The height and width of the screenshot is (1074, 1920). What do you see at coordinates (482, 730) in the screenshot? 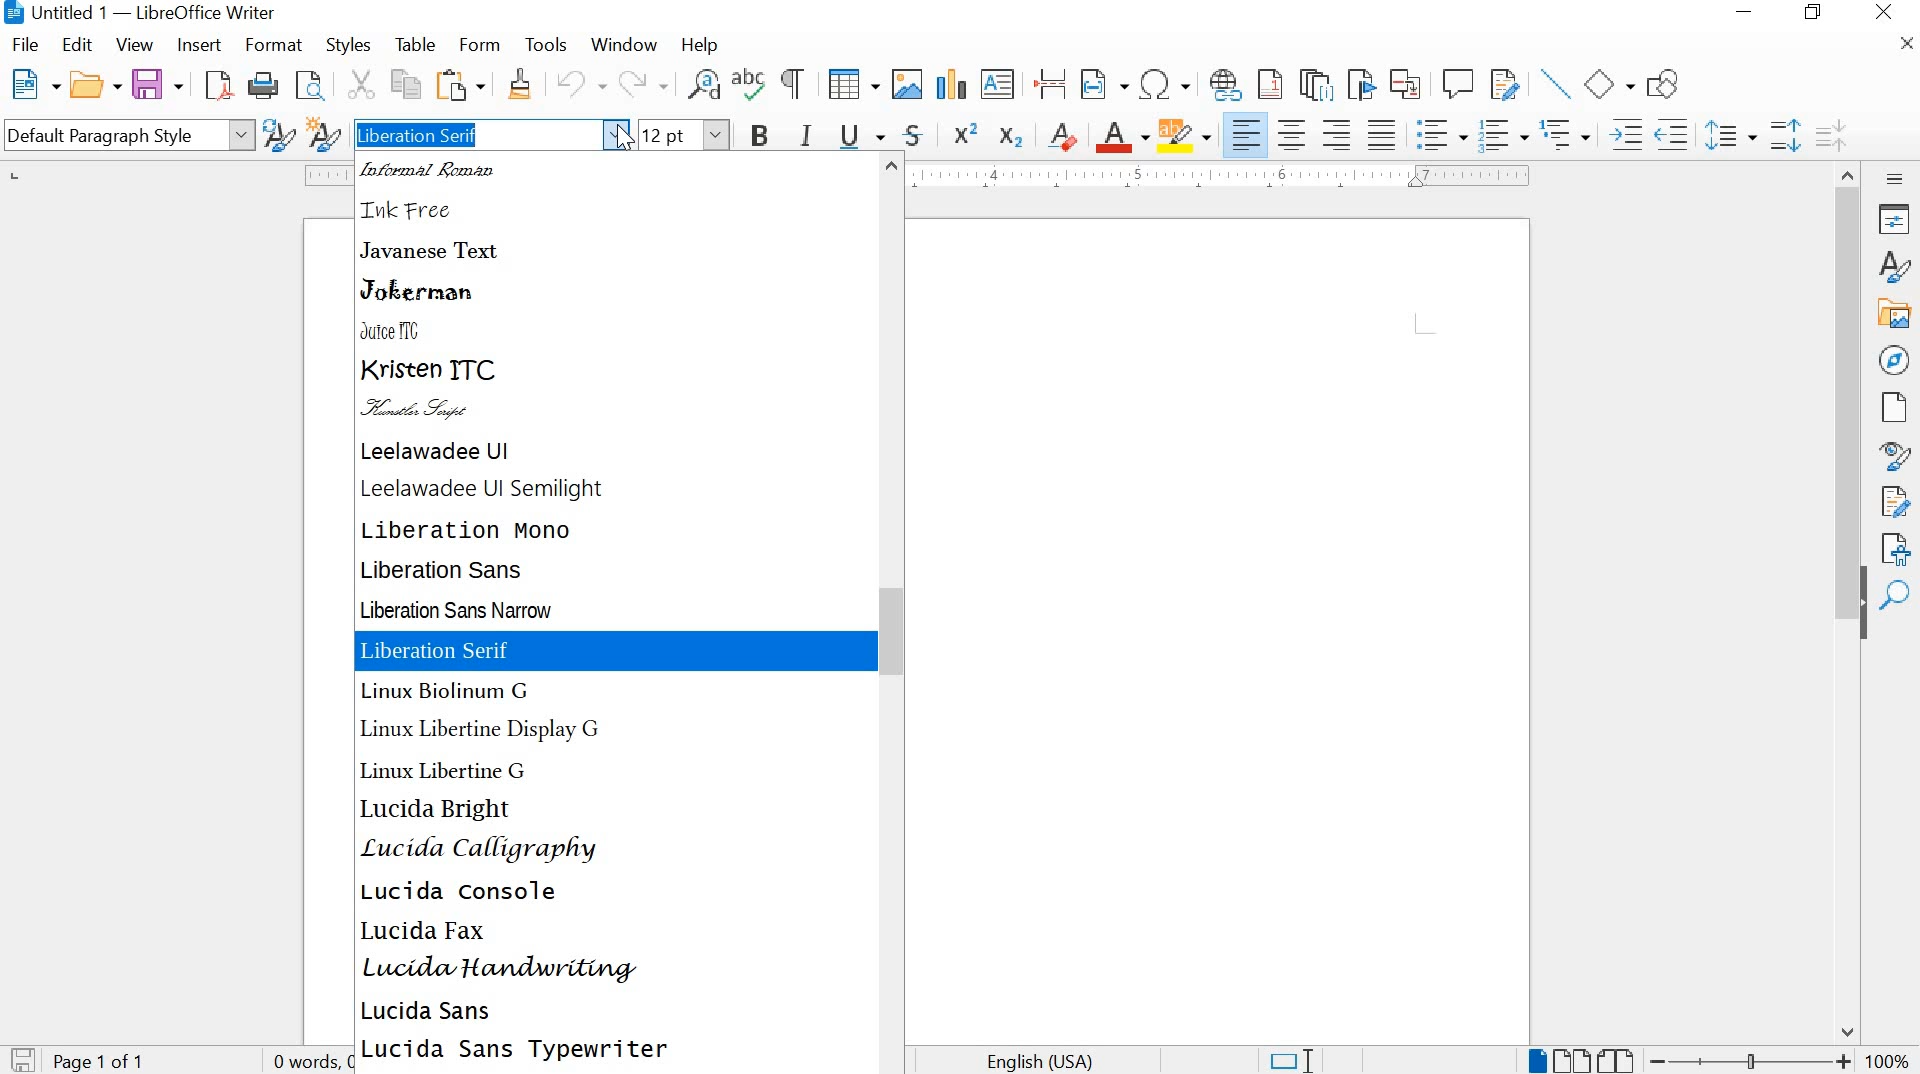
I see `LINUX LIBERTINE DISPLAY G` at bounding box center [482, 730].